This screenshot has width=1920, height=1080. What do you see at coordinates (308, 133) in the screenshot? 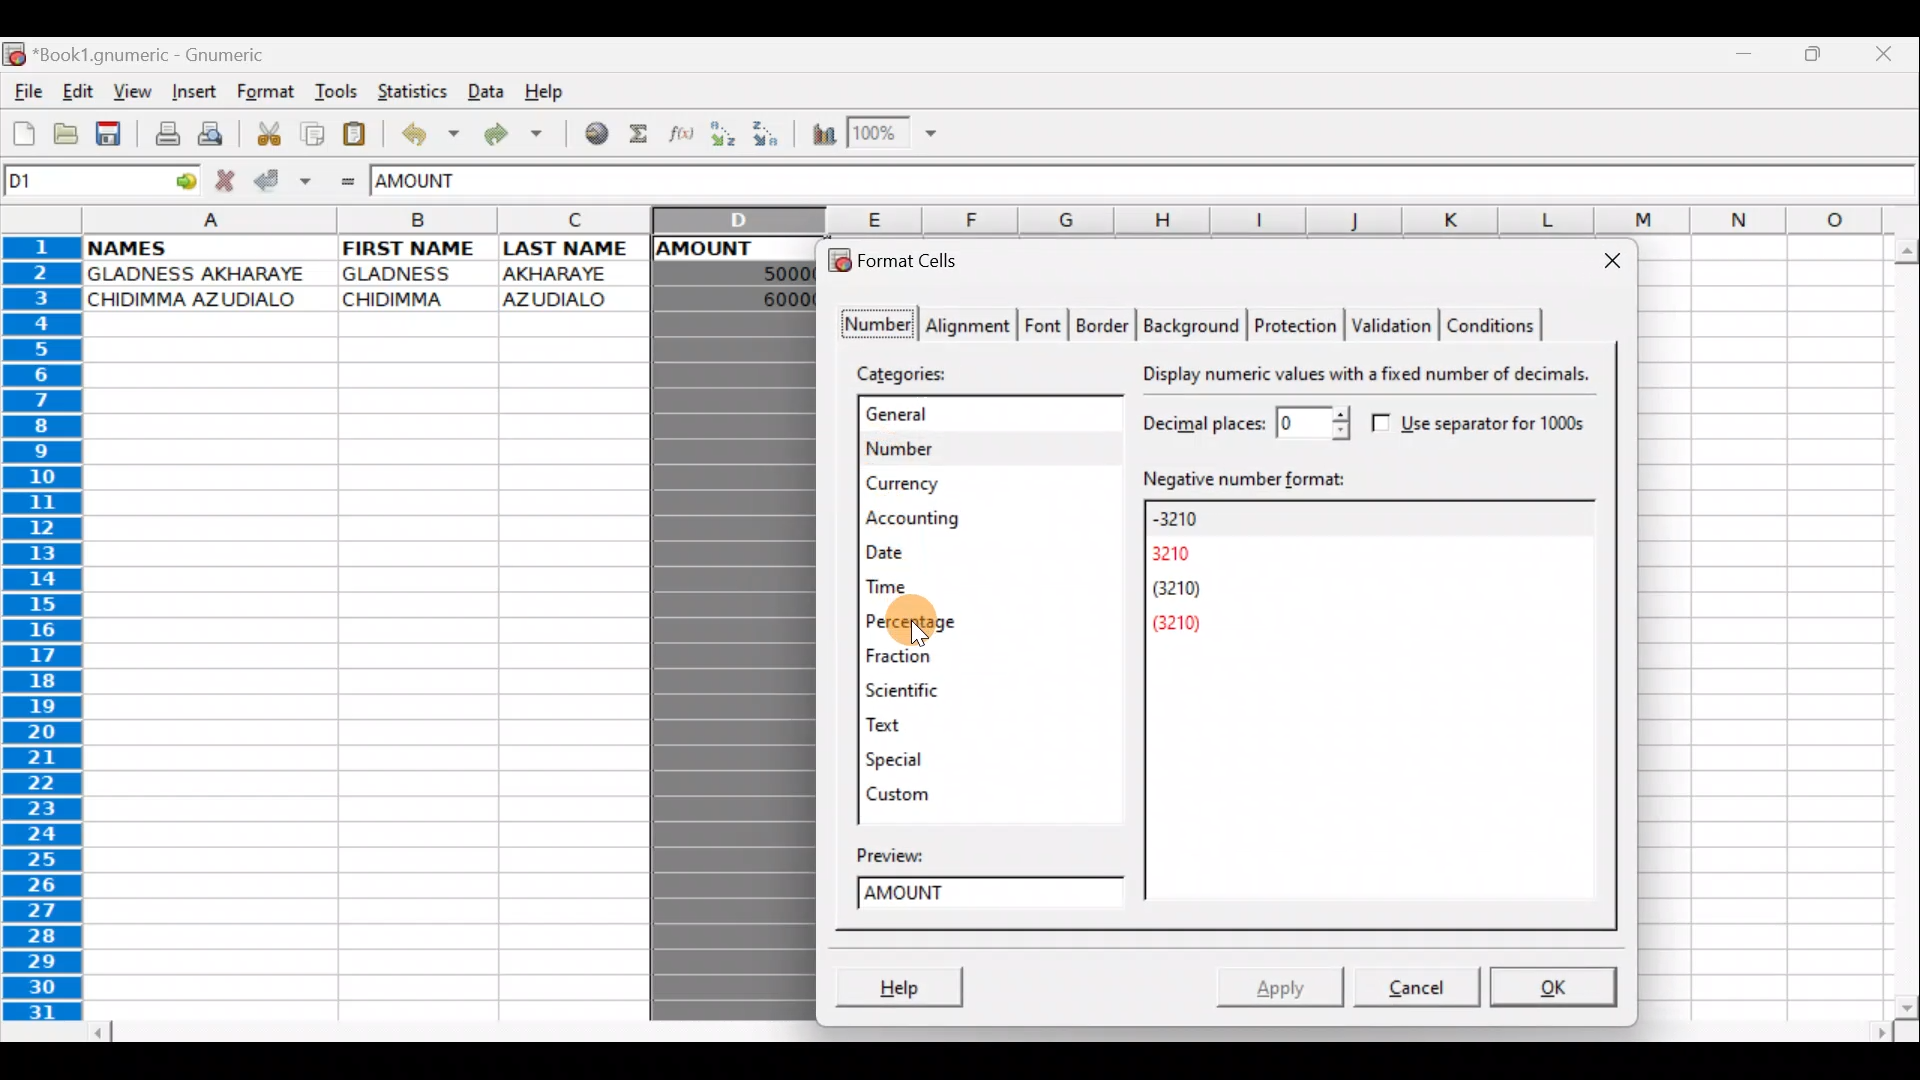
I see `Copy selection` at bounding box center [308, 133].